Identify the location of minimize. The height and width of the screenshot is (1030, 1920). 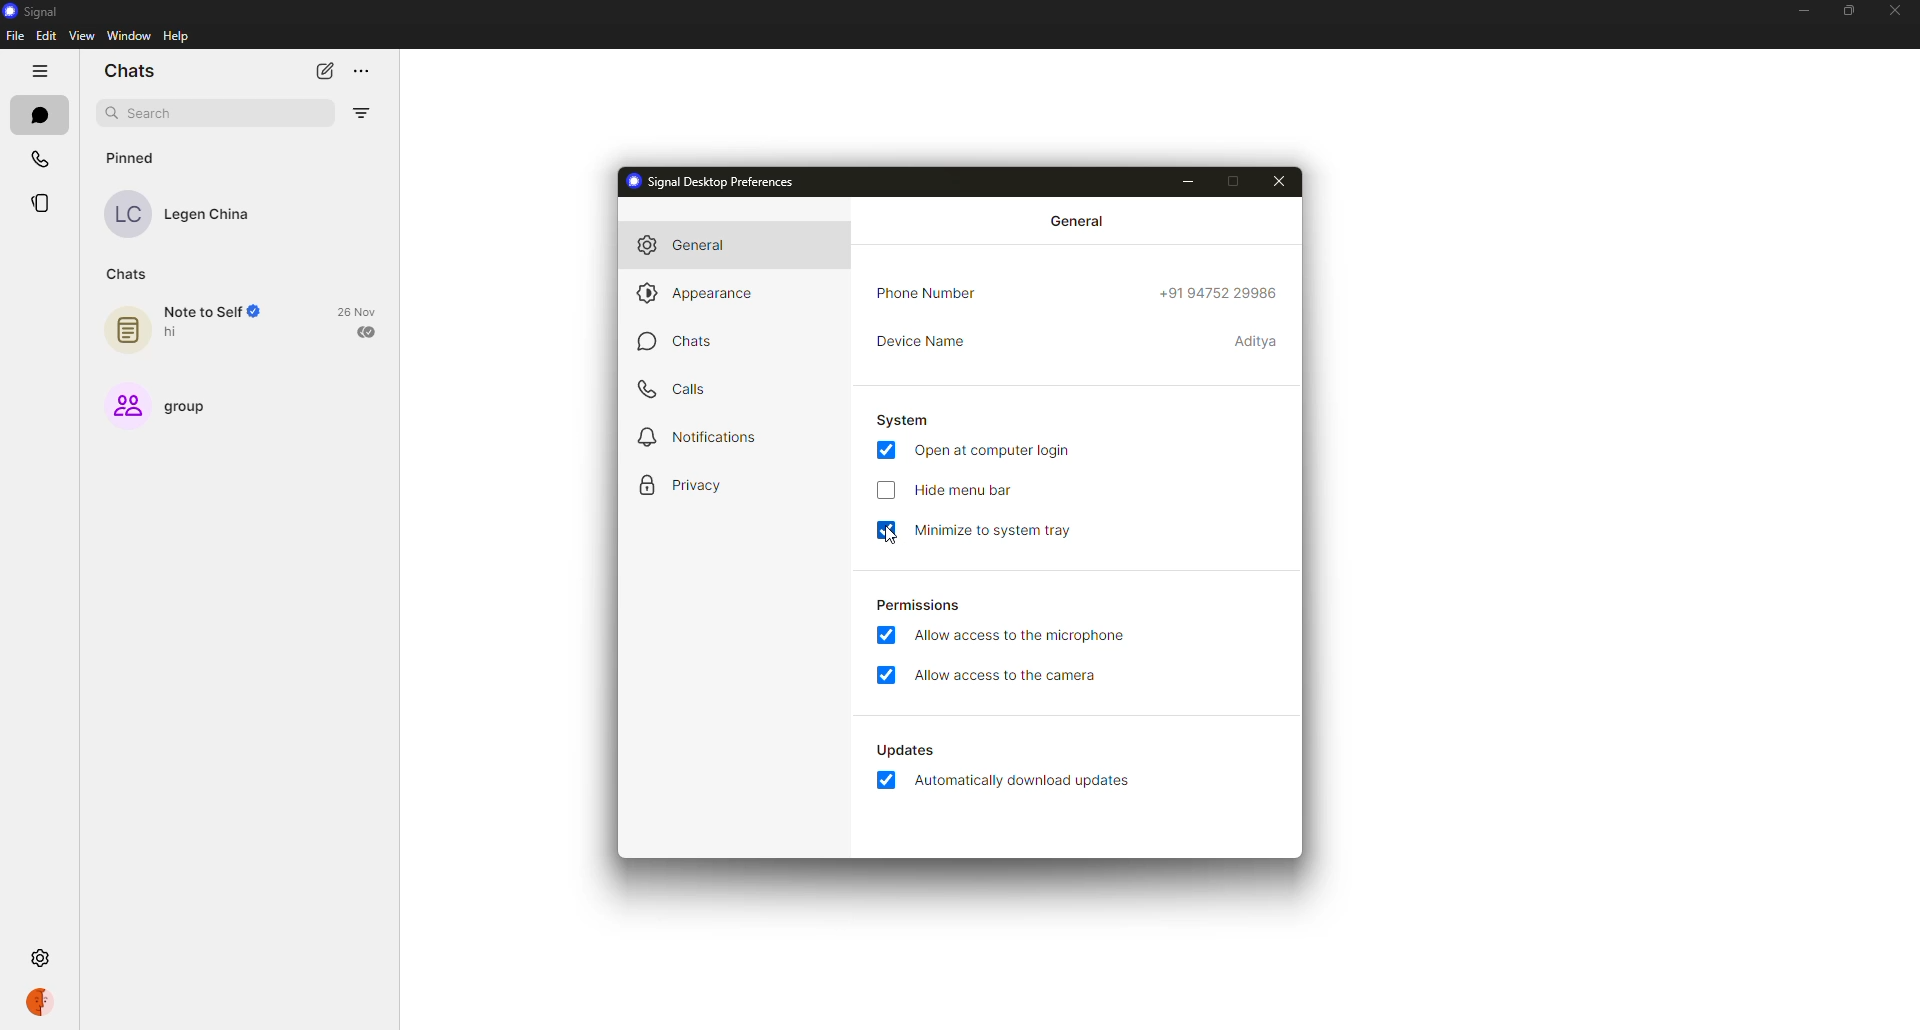
(1803, 10).